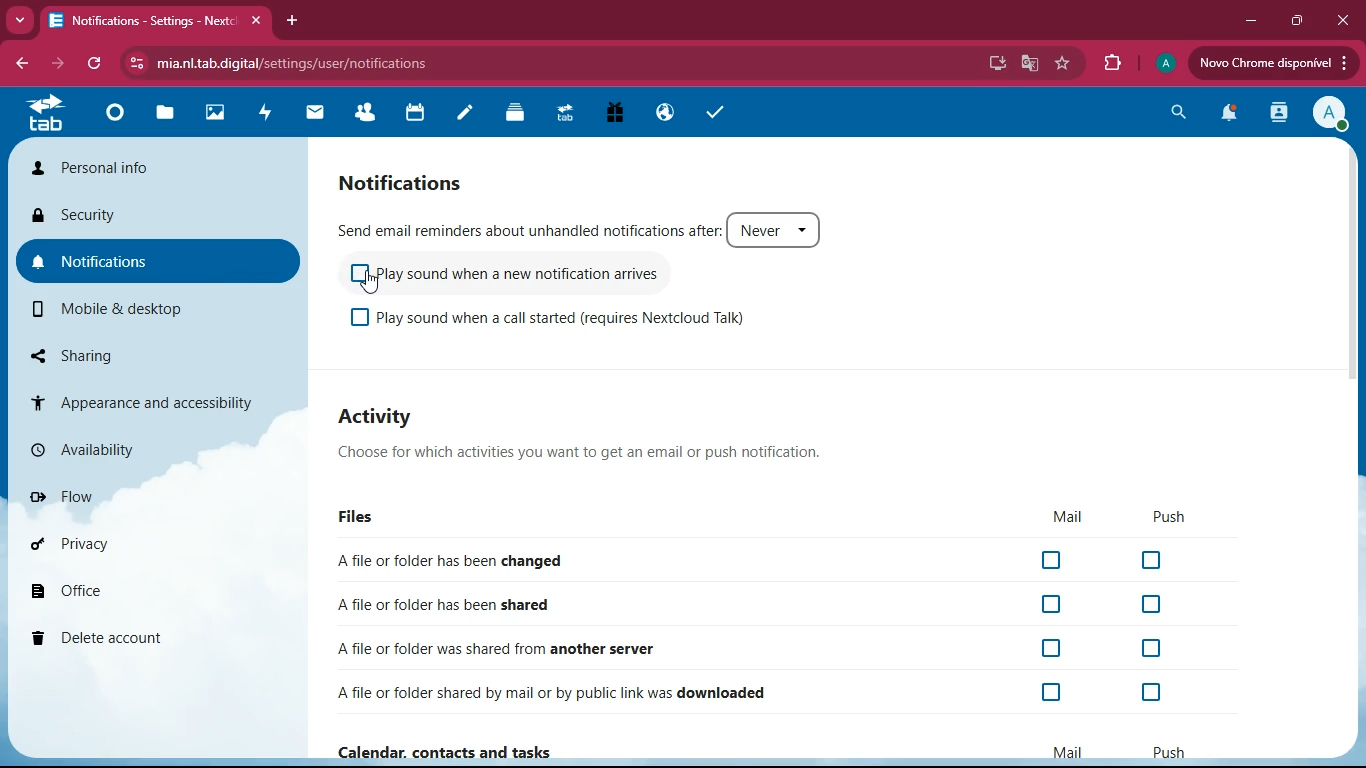  I want to click on friends, so click(371, 114).